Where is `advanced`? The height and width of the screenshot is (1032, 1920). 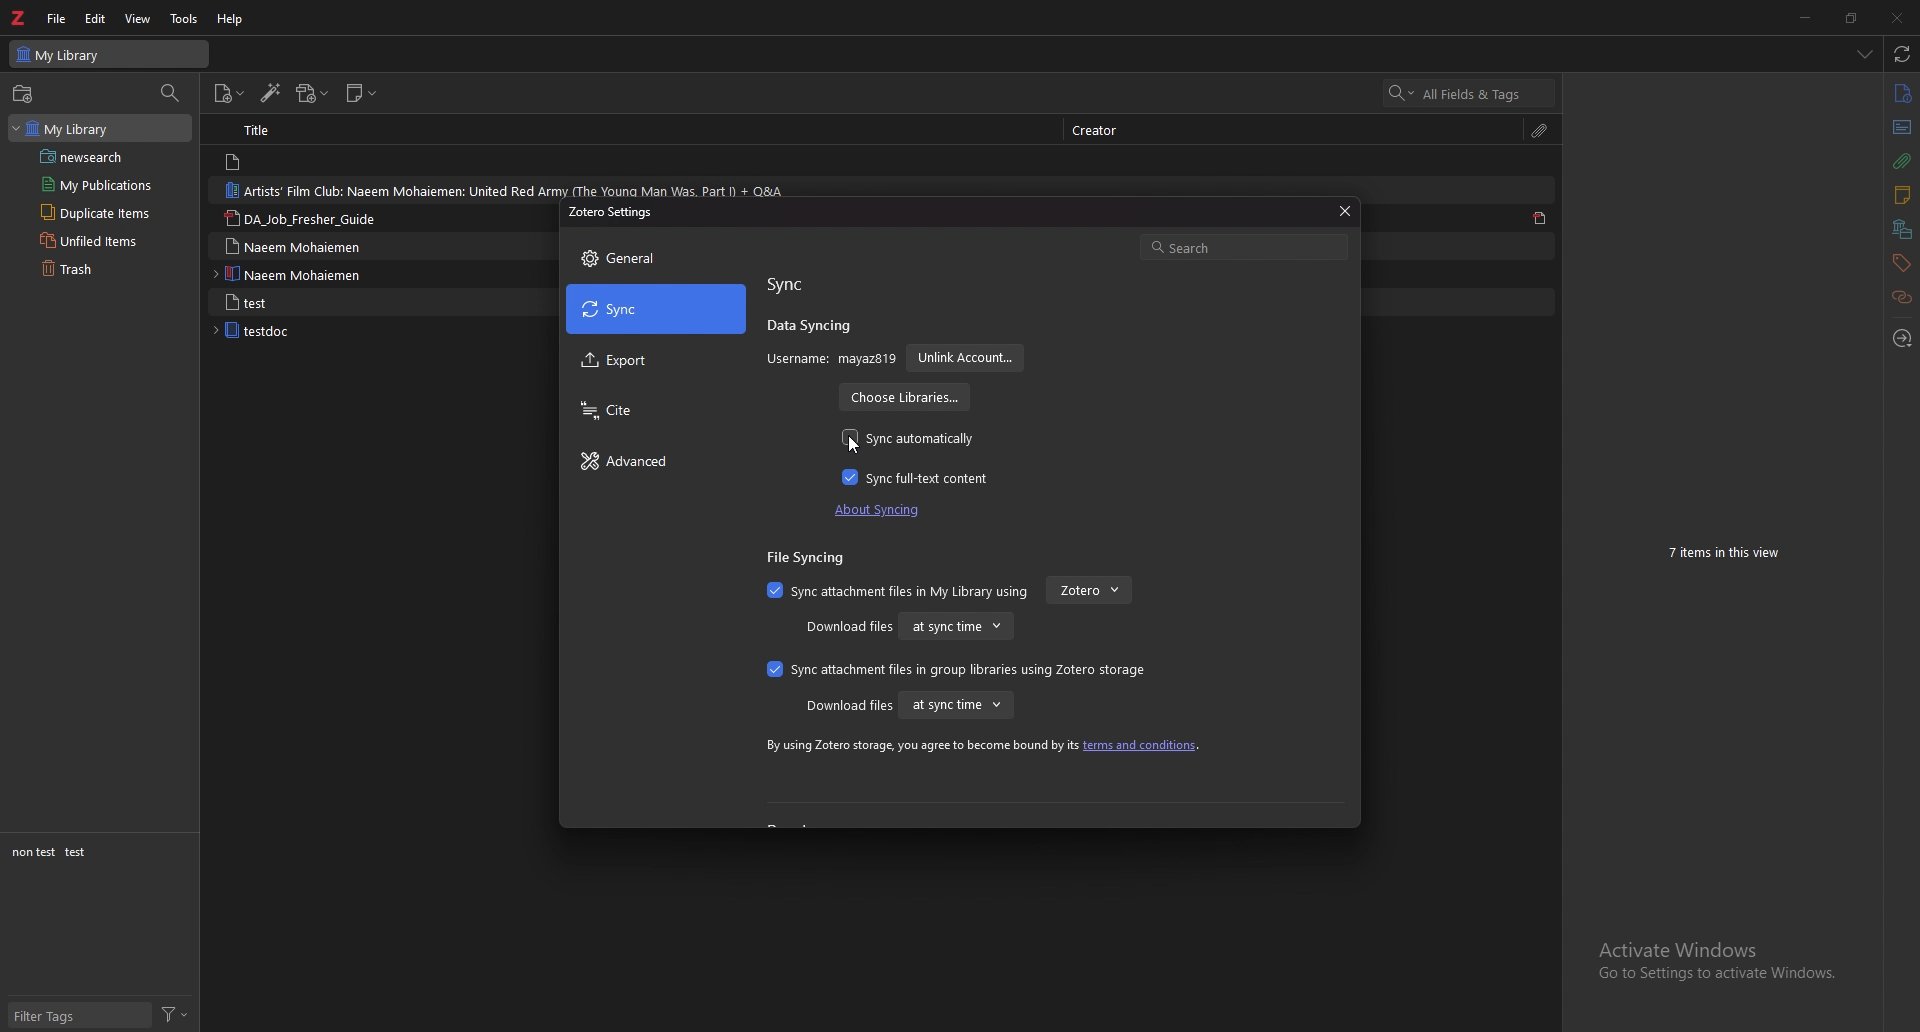
advanced is located at coordinates (654, 462).